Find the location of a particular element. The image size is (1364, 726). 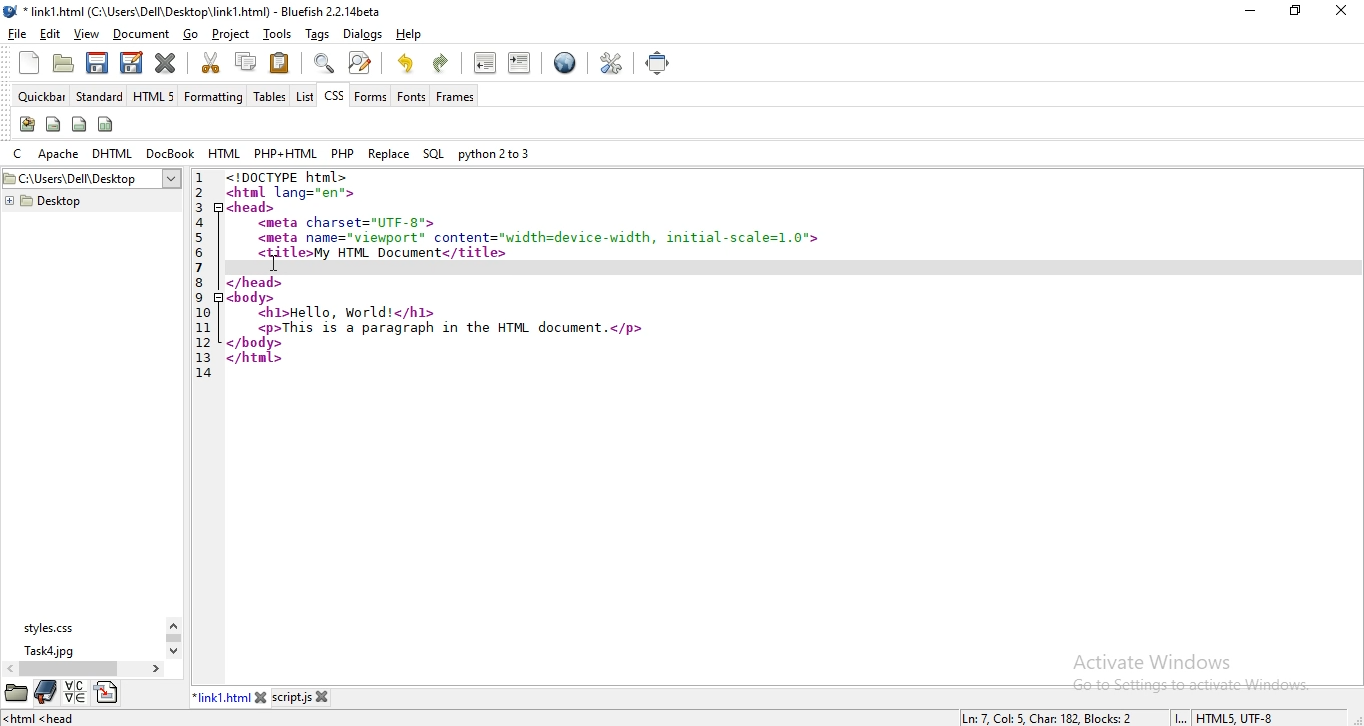

redo is located at coordinates (441, 64).